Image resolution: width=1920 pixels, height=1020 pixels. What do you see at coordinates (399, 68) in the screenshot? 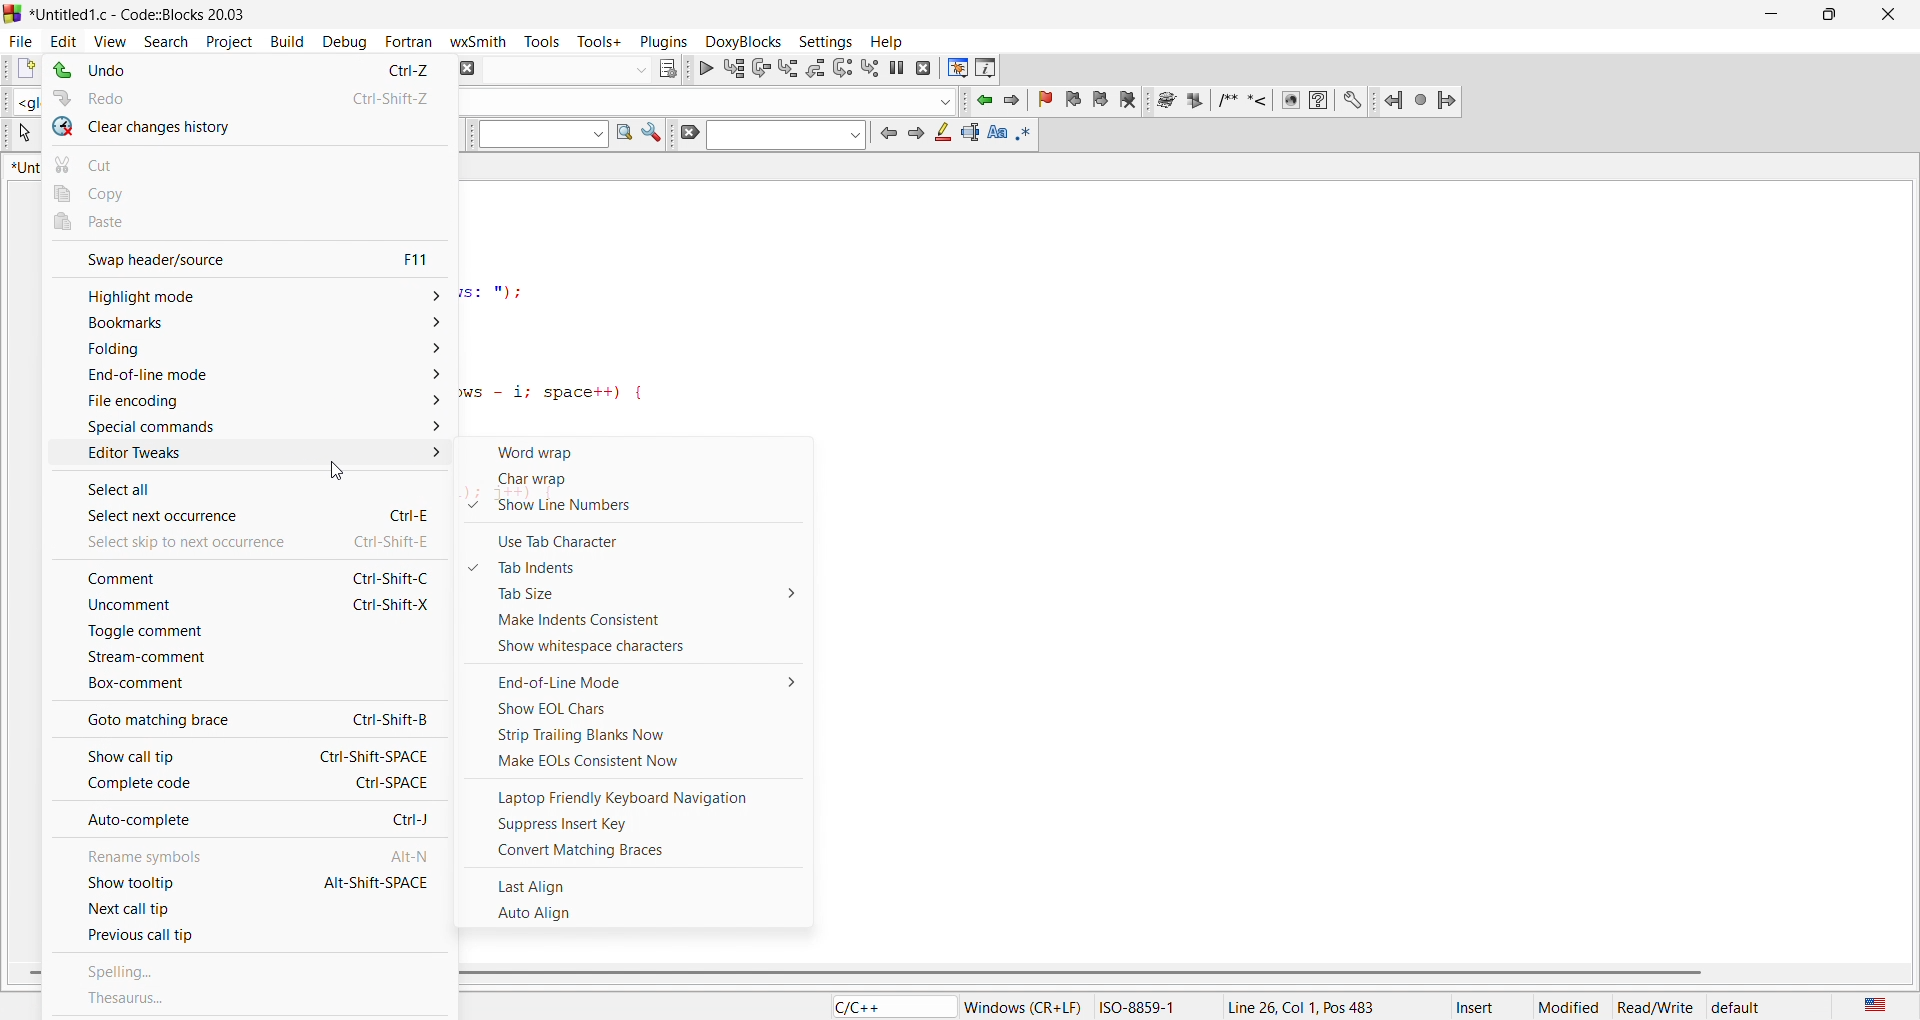
I see `Ctrl-Z` at bounding box center [399, 68].